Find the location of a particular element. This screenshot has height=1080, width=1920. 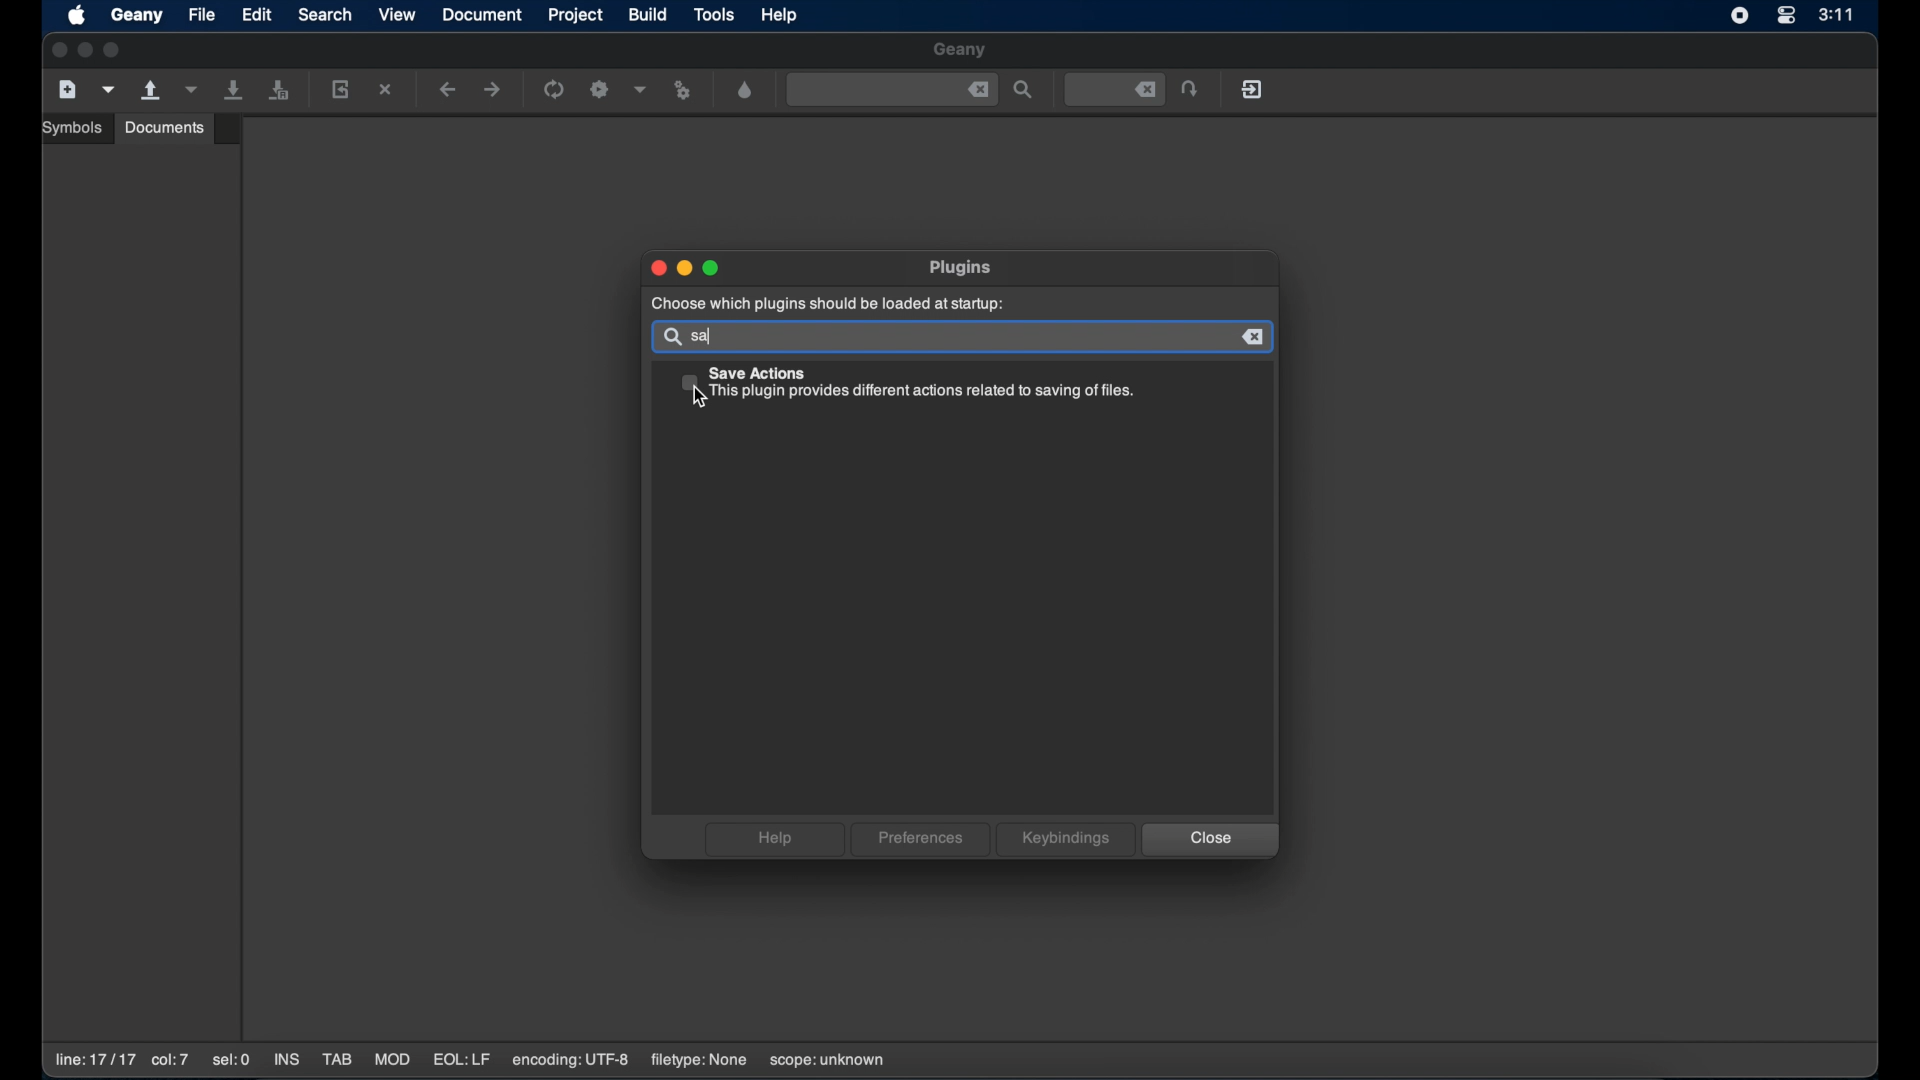

keybindings is located at coordinates (1066, 839).